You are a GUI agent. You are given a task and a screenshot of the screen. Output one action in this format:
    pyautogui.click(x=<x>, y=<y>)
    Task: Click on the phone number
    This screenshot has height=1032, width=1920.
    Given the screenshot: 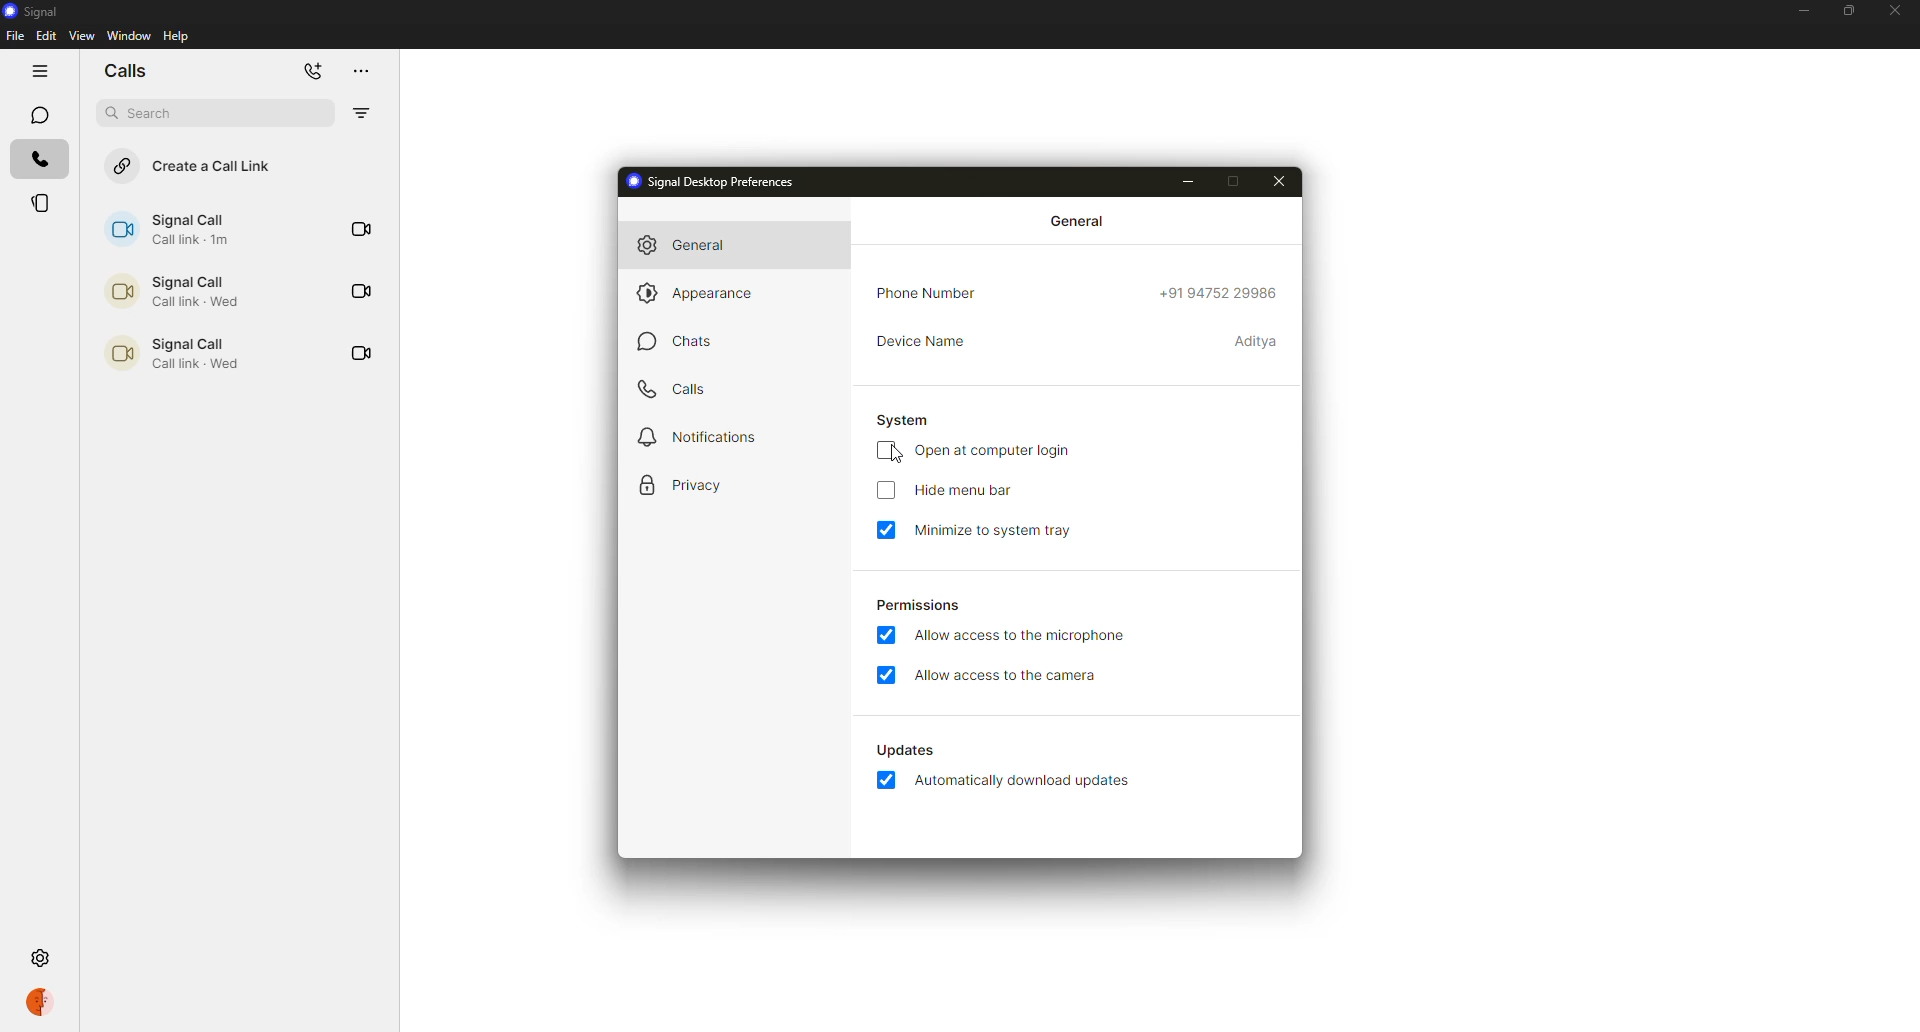 What is the action you would take?
    pyautogui.click(x=926, y=293)
    